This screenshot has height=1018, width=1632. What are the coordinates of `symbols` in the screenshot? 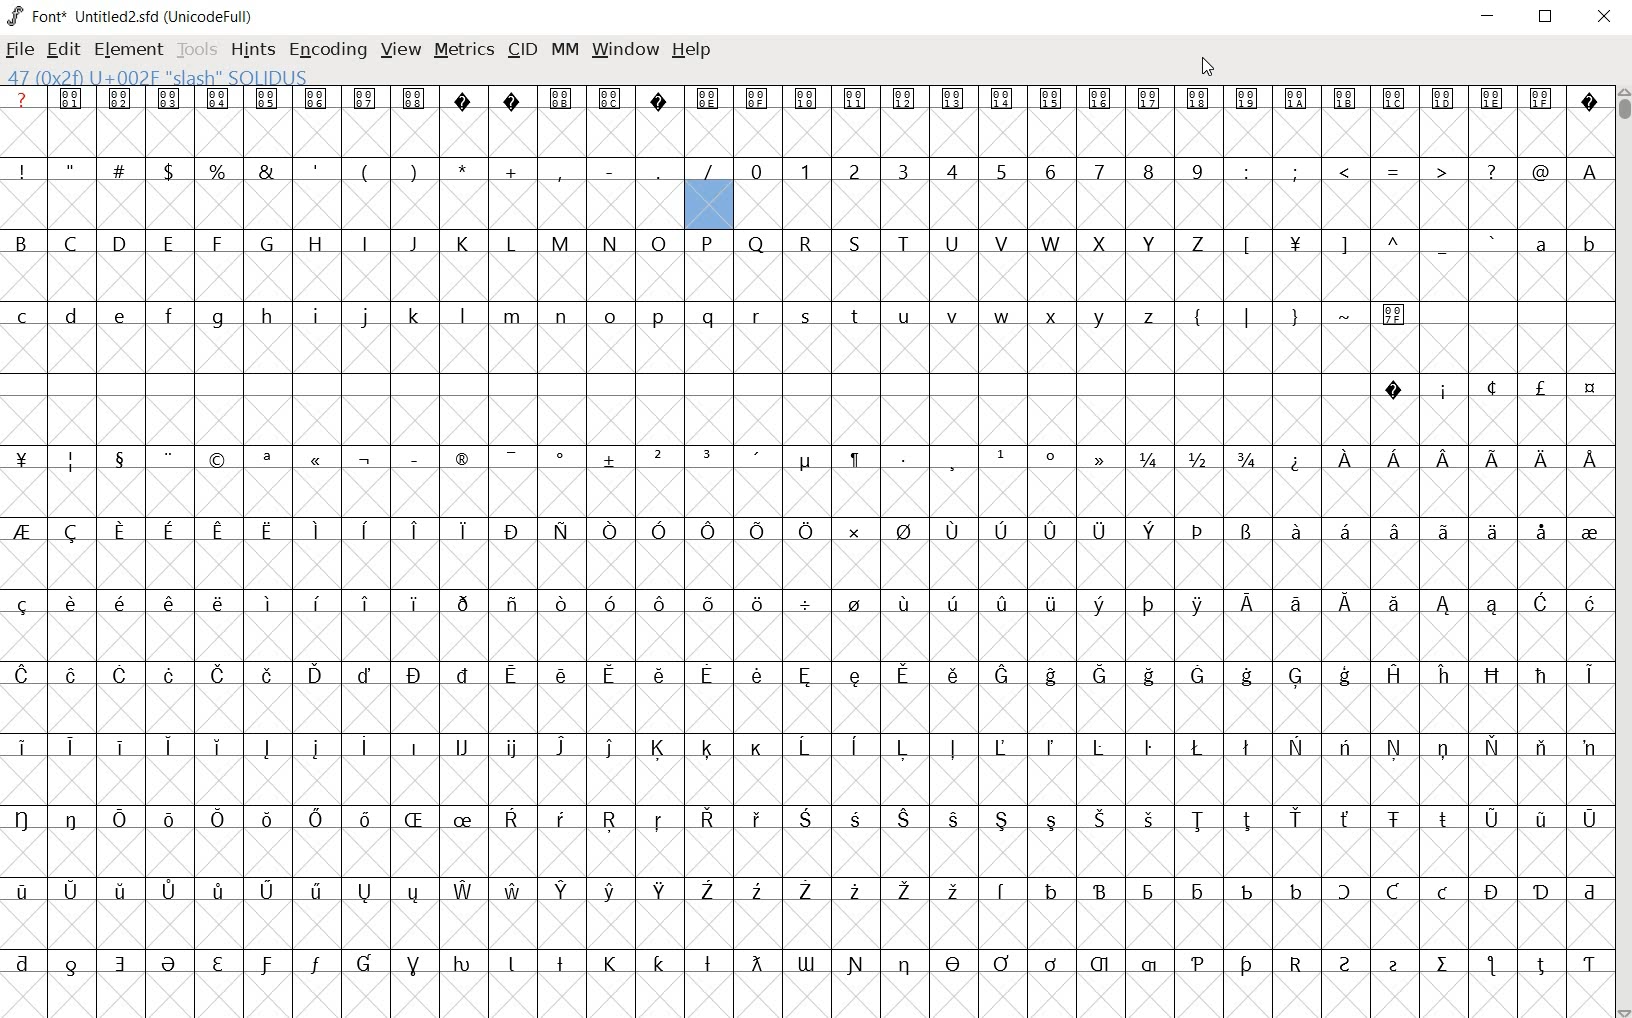 It's located at (1364, 244).